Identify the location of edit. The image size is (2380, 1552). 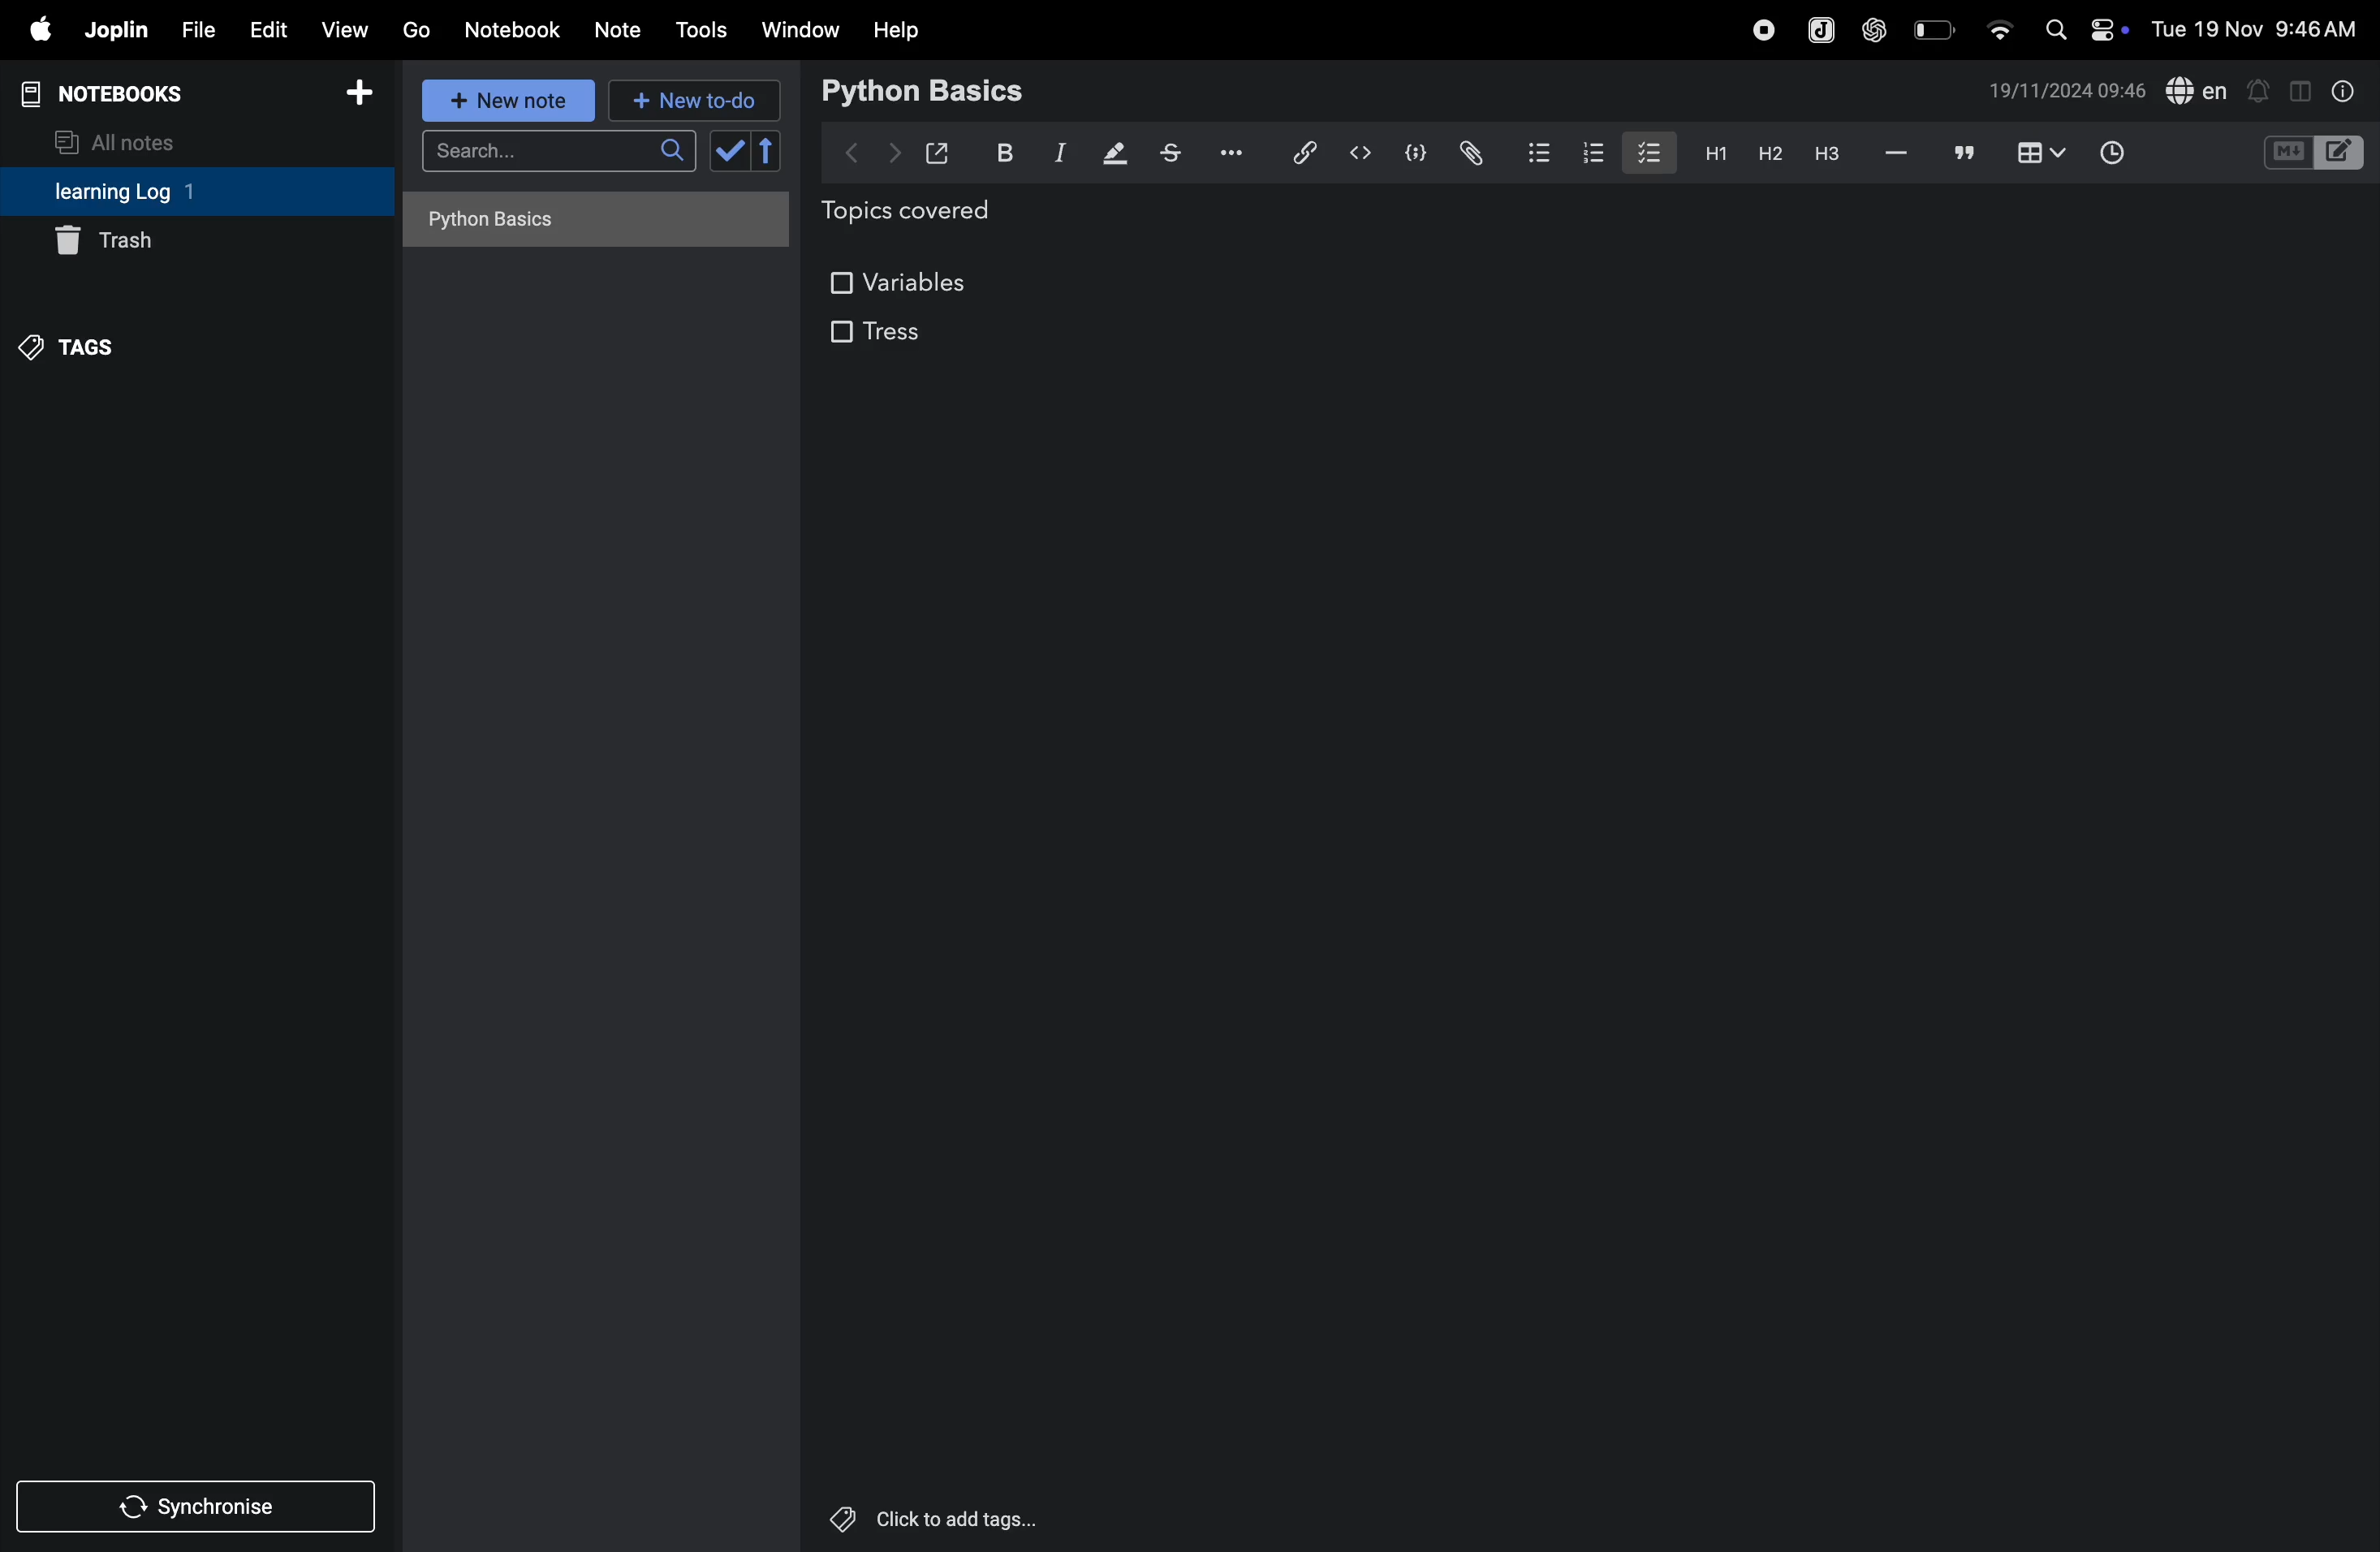
(265, 29).